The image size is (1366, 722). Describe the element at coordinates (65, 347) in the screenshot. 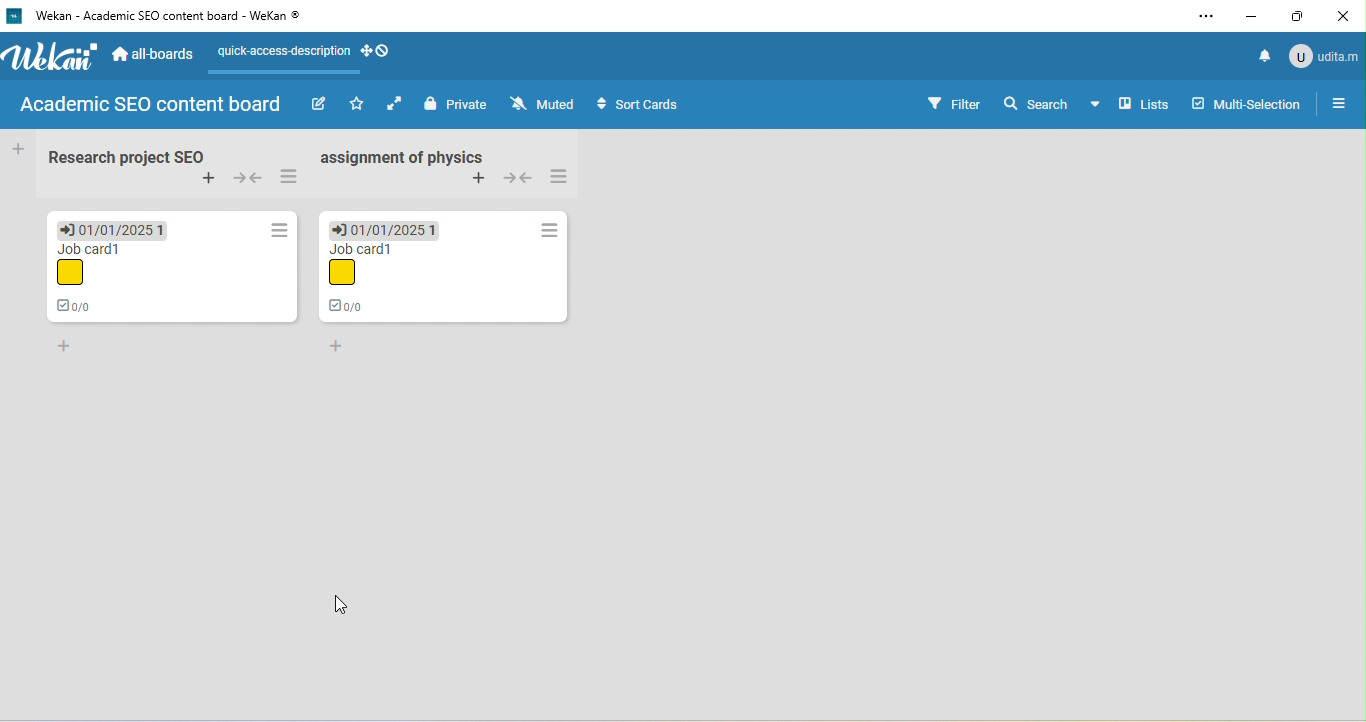

I see `add` at that location.